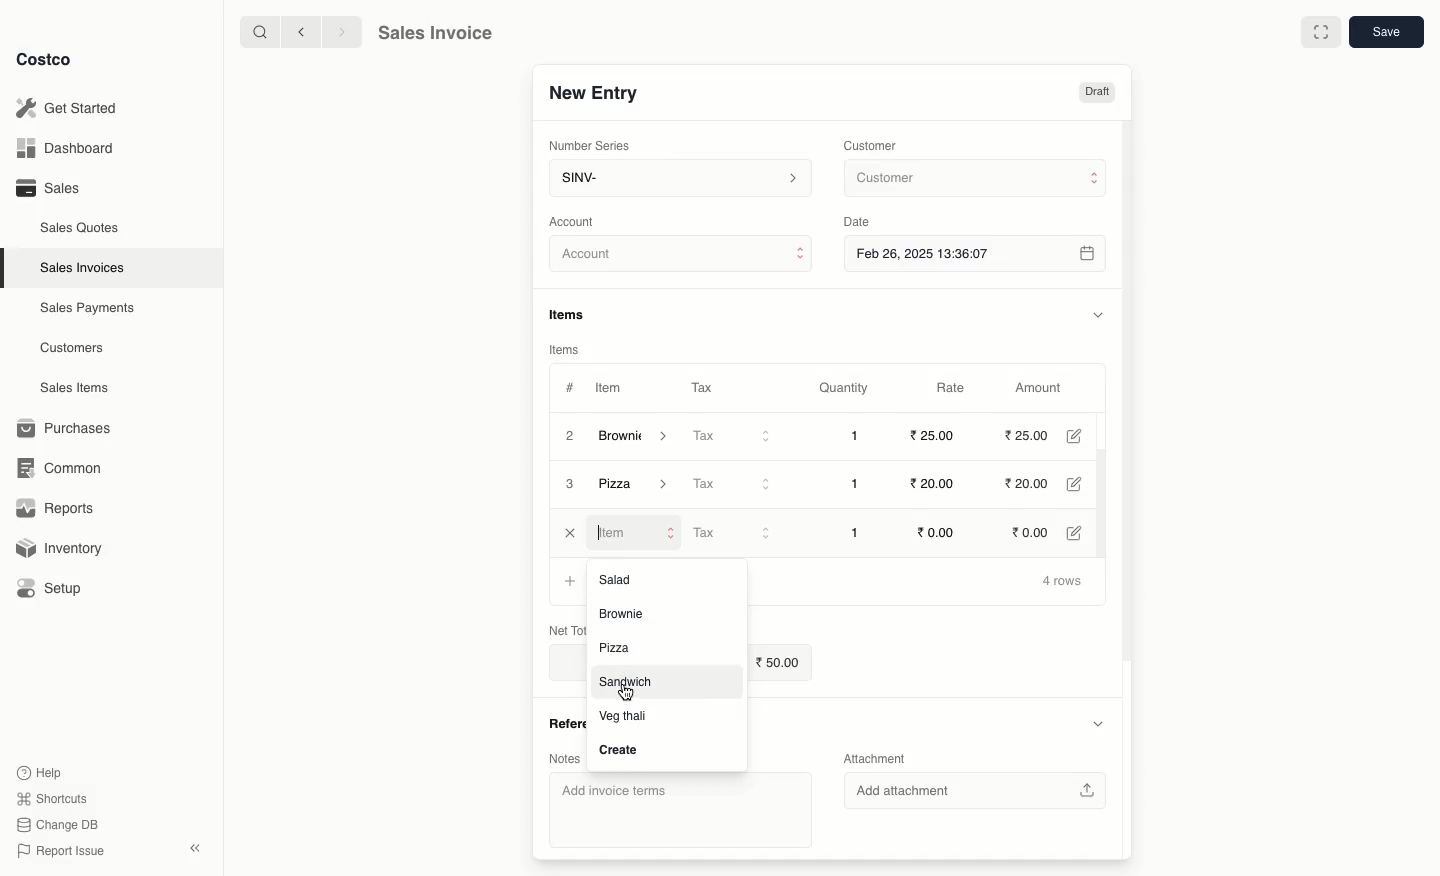 The width and height of the screenshot is (1440, 876). I want to click on Brownie, so click(627, 613).